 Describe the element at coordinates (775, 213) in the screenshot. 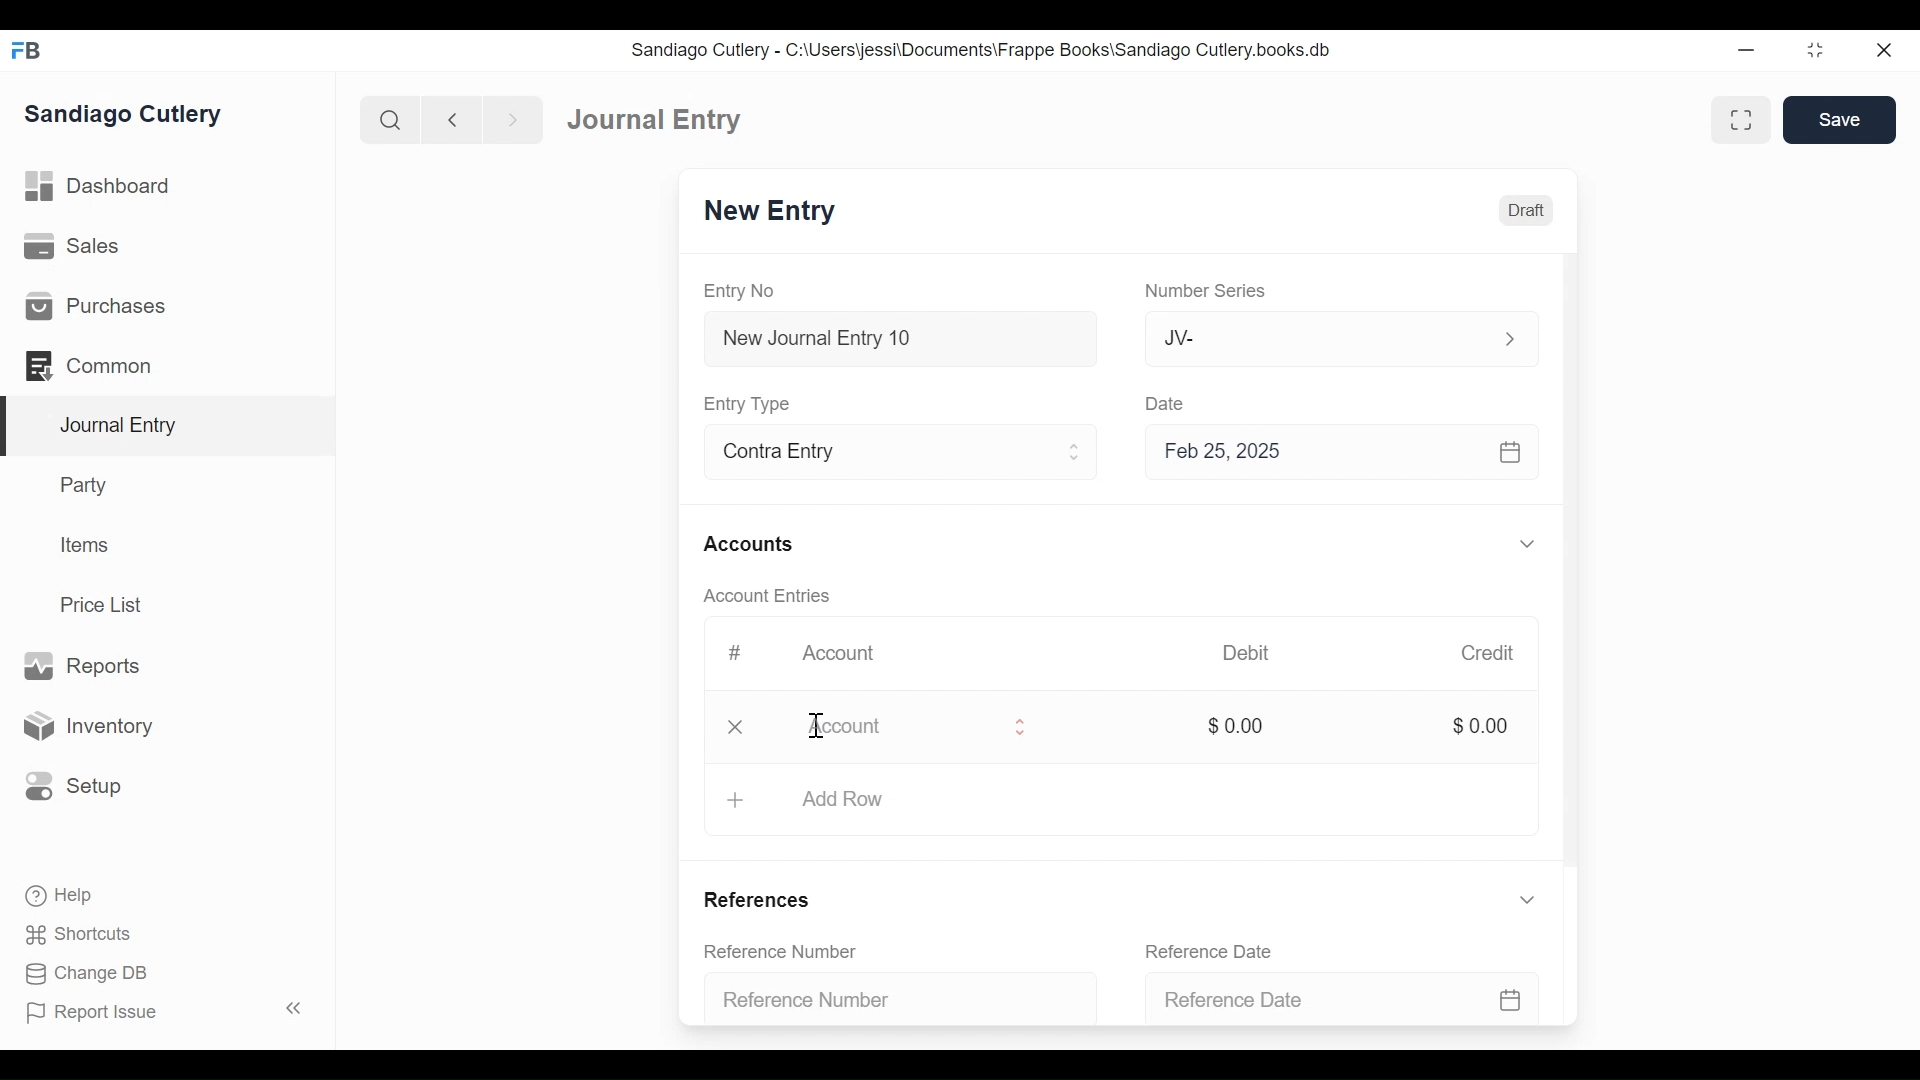

I see `New Entry` at that location.